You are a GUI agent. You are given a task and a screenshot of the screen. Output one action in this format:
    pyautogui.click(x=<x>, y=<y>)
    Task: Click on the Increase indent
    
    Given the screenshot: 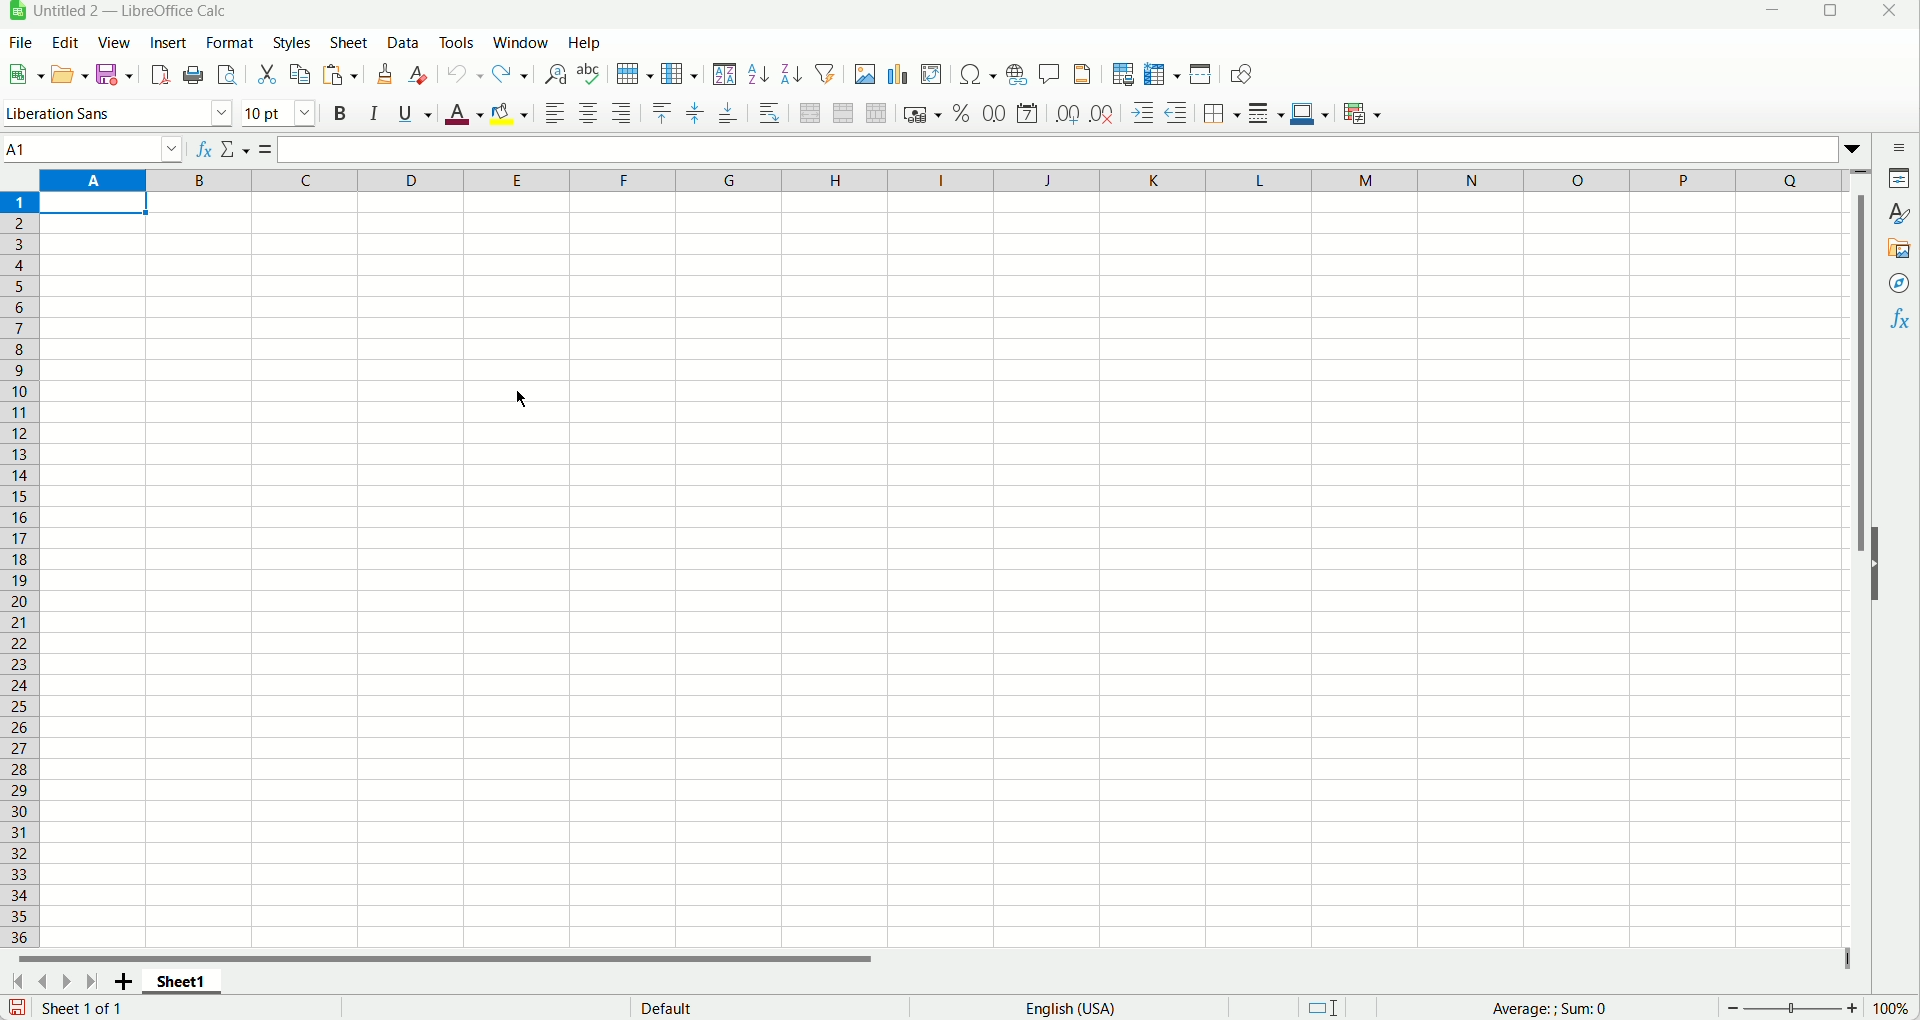 What is the action you would take?
    pyautogui.click(x=1139, y=113)
    